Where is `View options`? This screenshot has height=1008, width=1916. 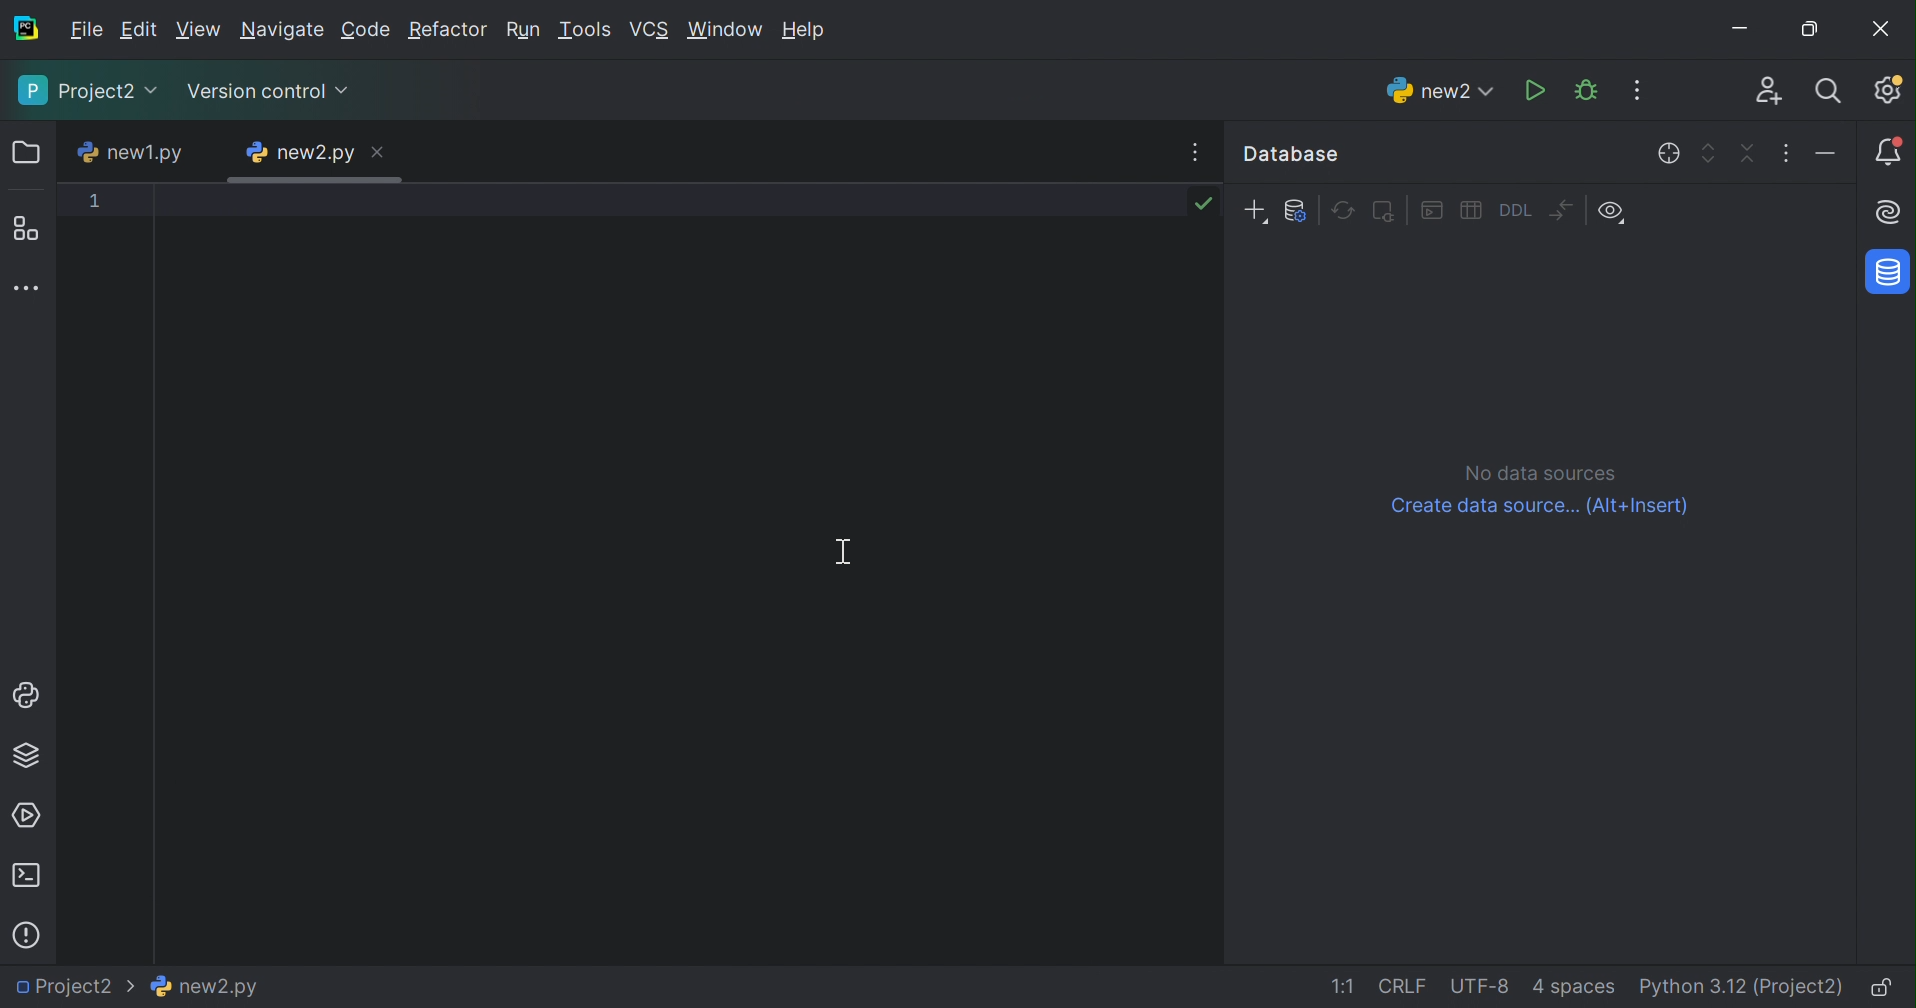
View options is located at coordinates (1612, 213).